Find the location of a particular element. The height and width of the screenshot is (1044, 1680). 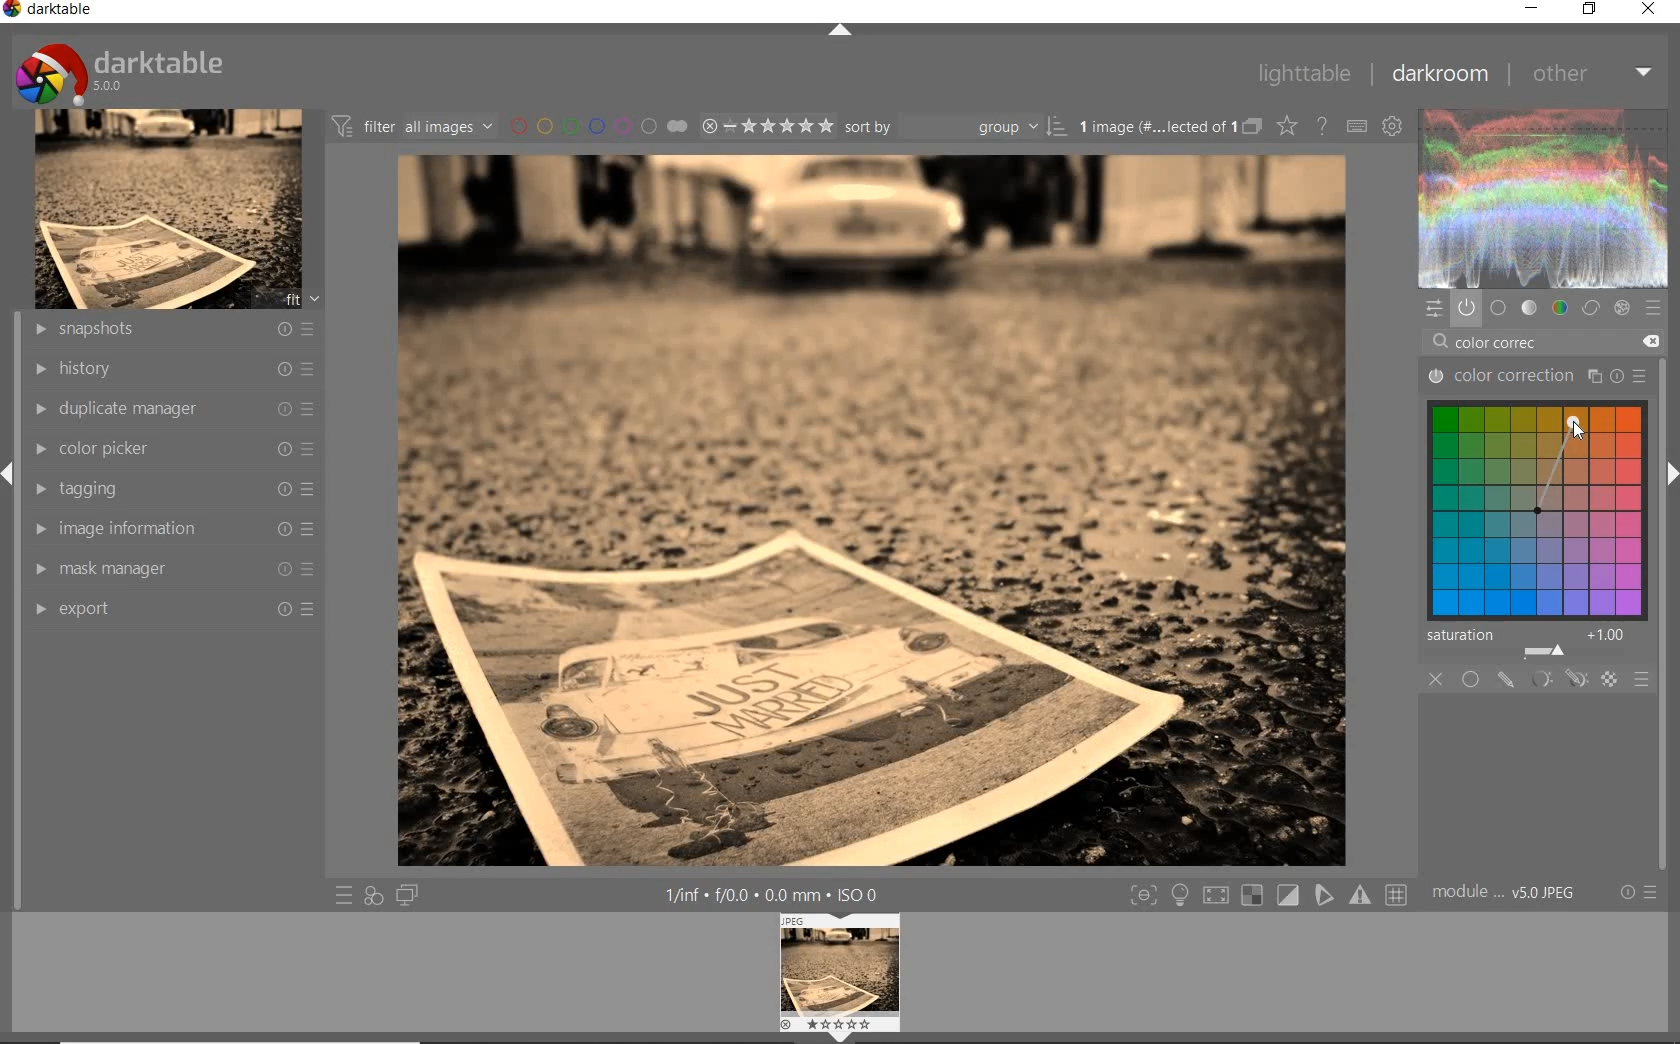

collapsed grouped images is located at coordinates (1253, 126).